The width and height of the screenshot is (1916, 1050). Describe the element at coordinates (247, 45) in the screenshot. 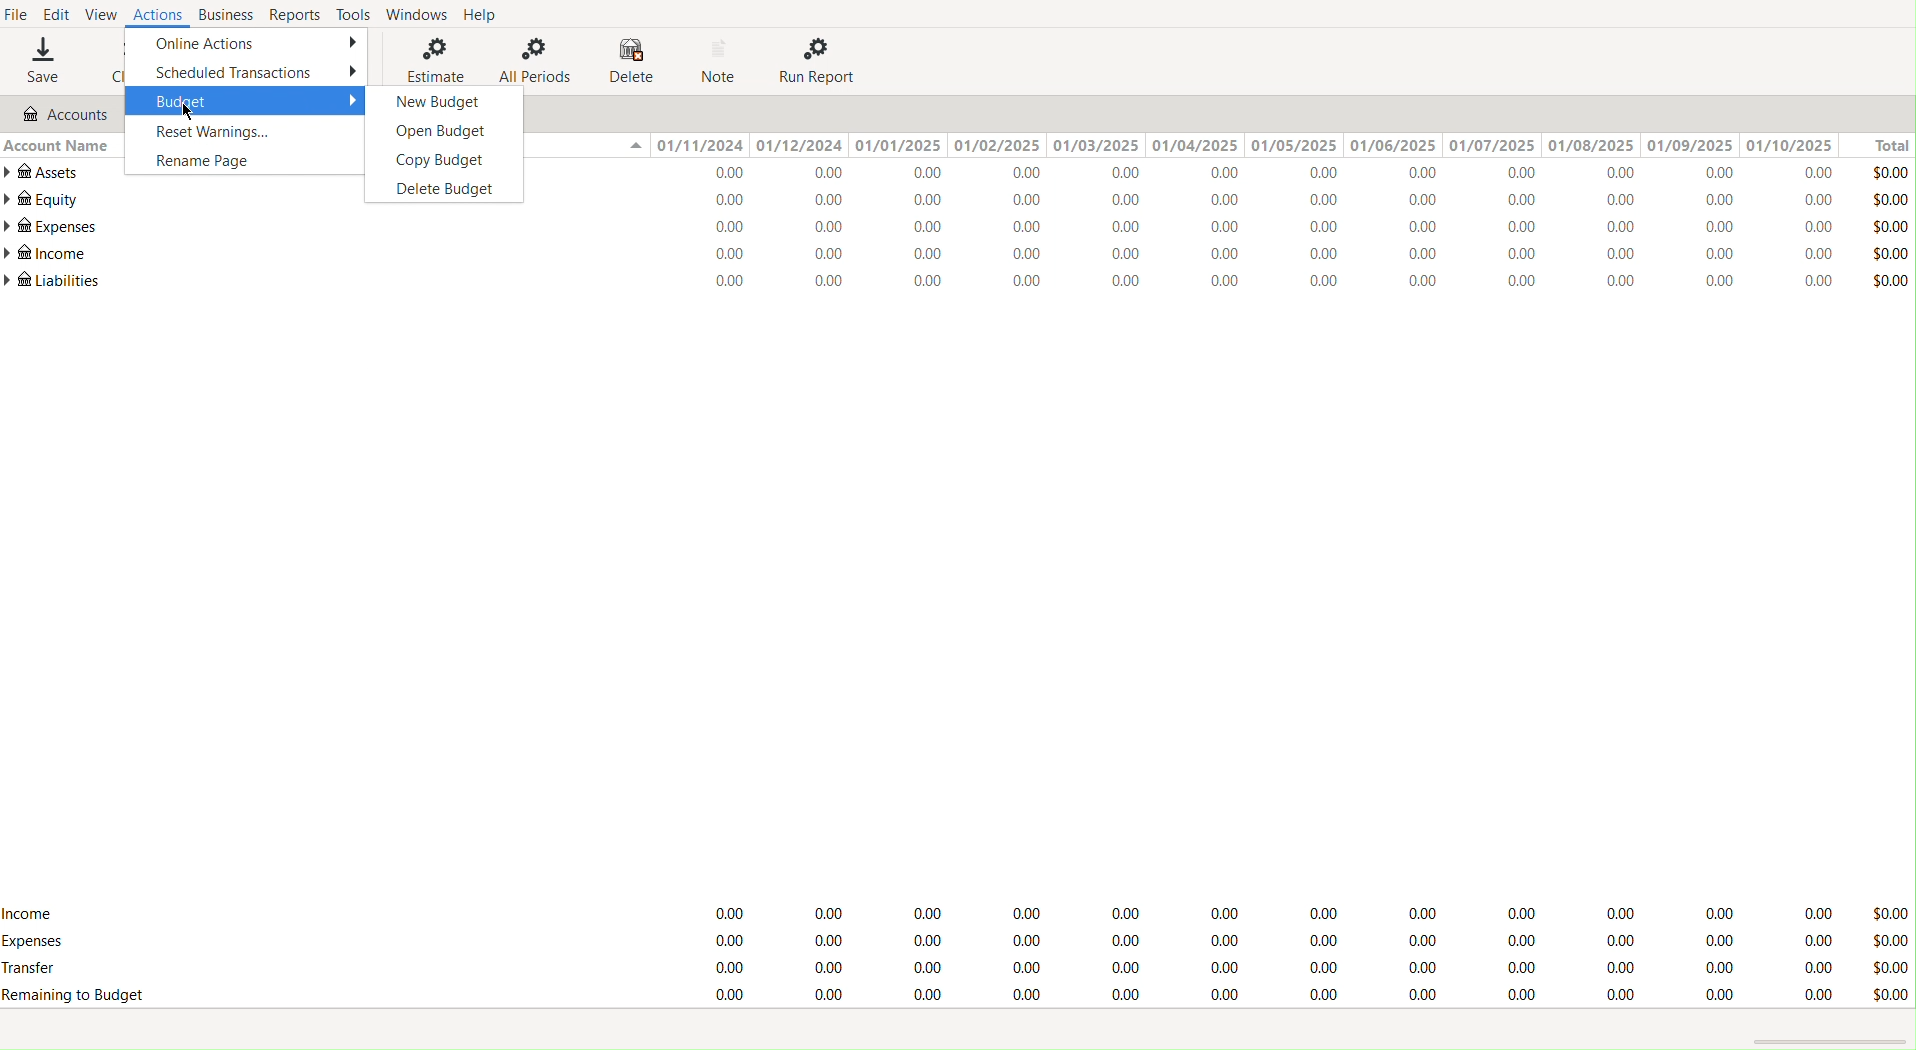

I see `Online Actions` at that location.